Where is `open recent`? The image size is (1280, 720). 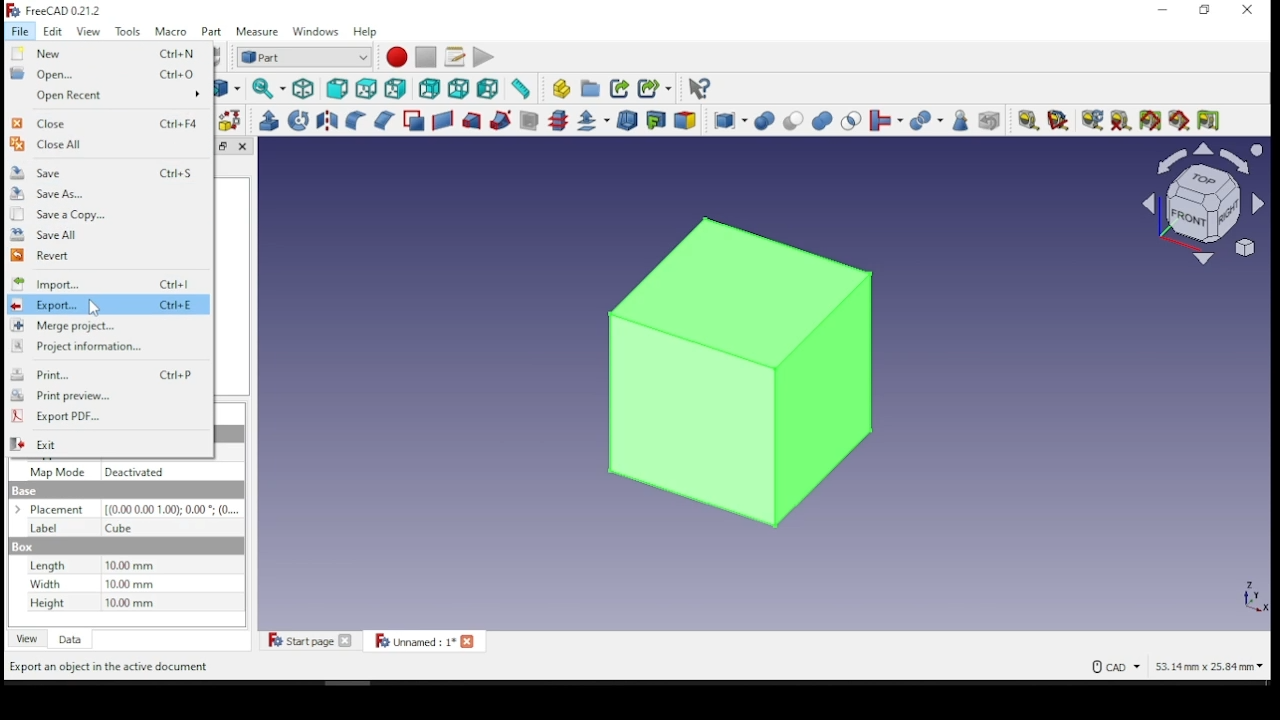
open recent is located at coordinates (118, 95).